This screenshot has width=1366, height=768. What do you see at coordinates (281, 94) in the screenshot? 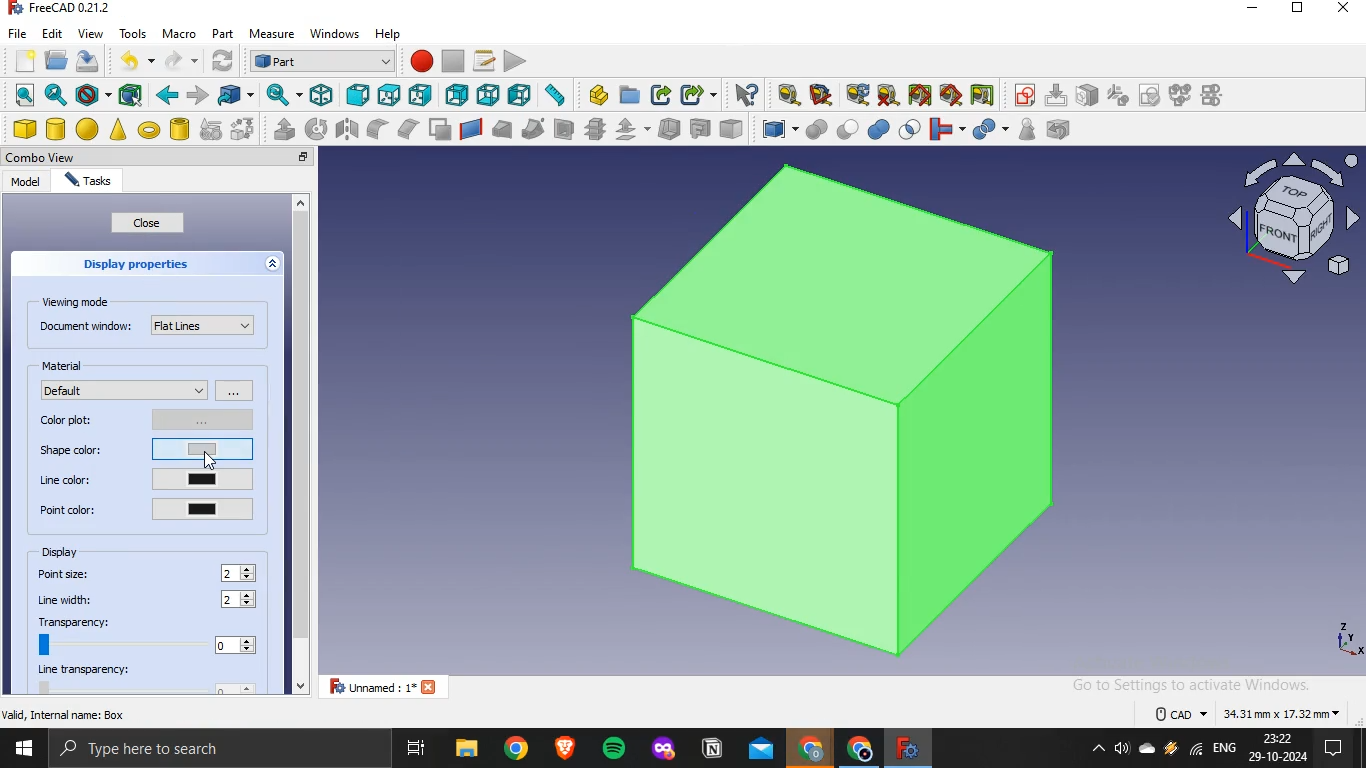
I see `sync view` at bounding box center [281, 94].